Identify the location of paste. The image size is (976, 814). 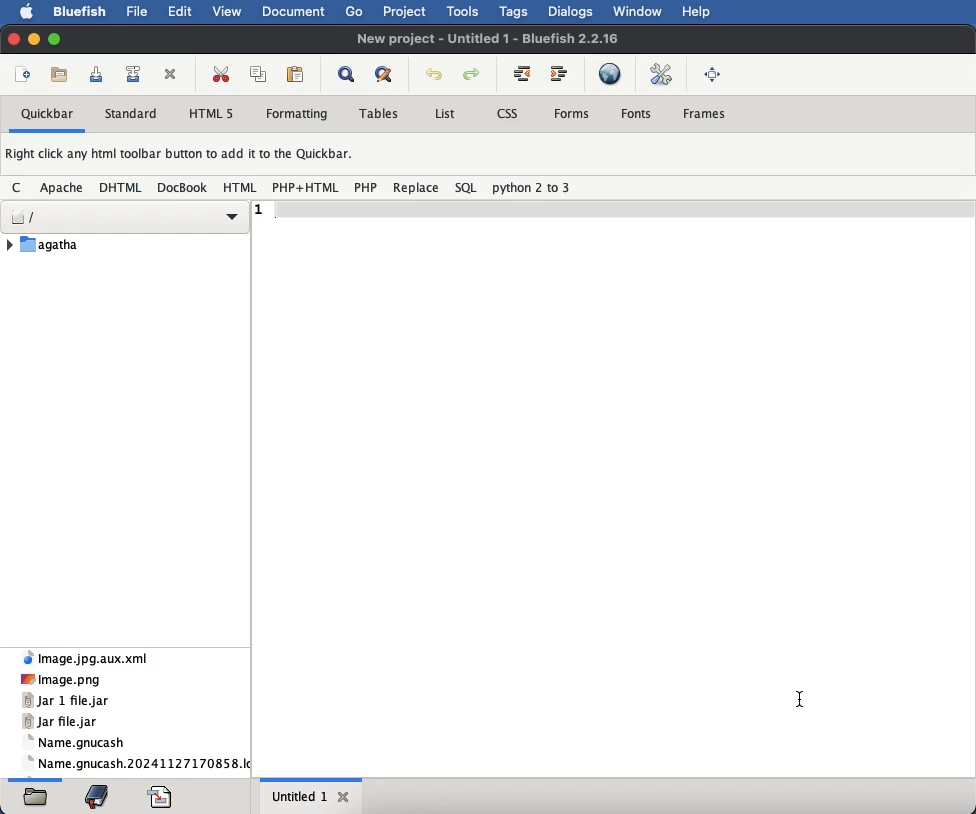
(297, 74).